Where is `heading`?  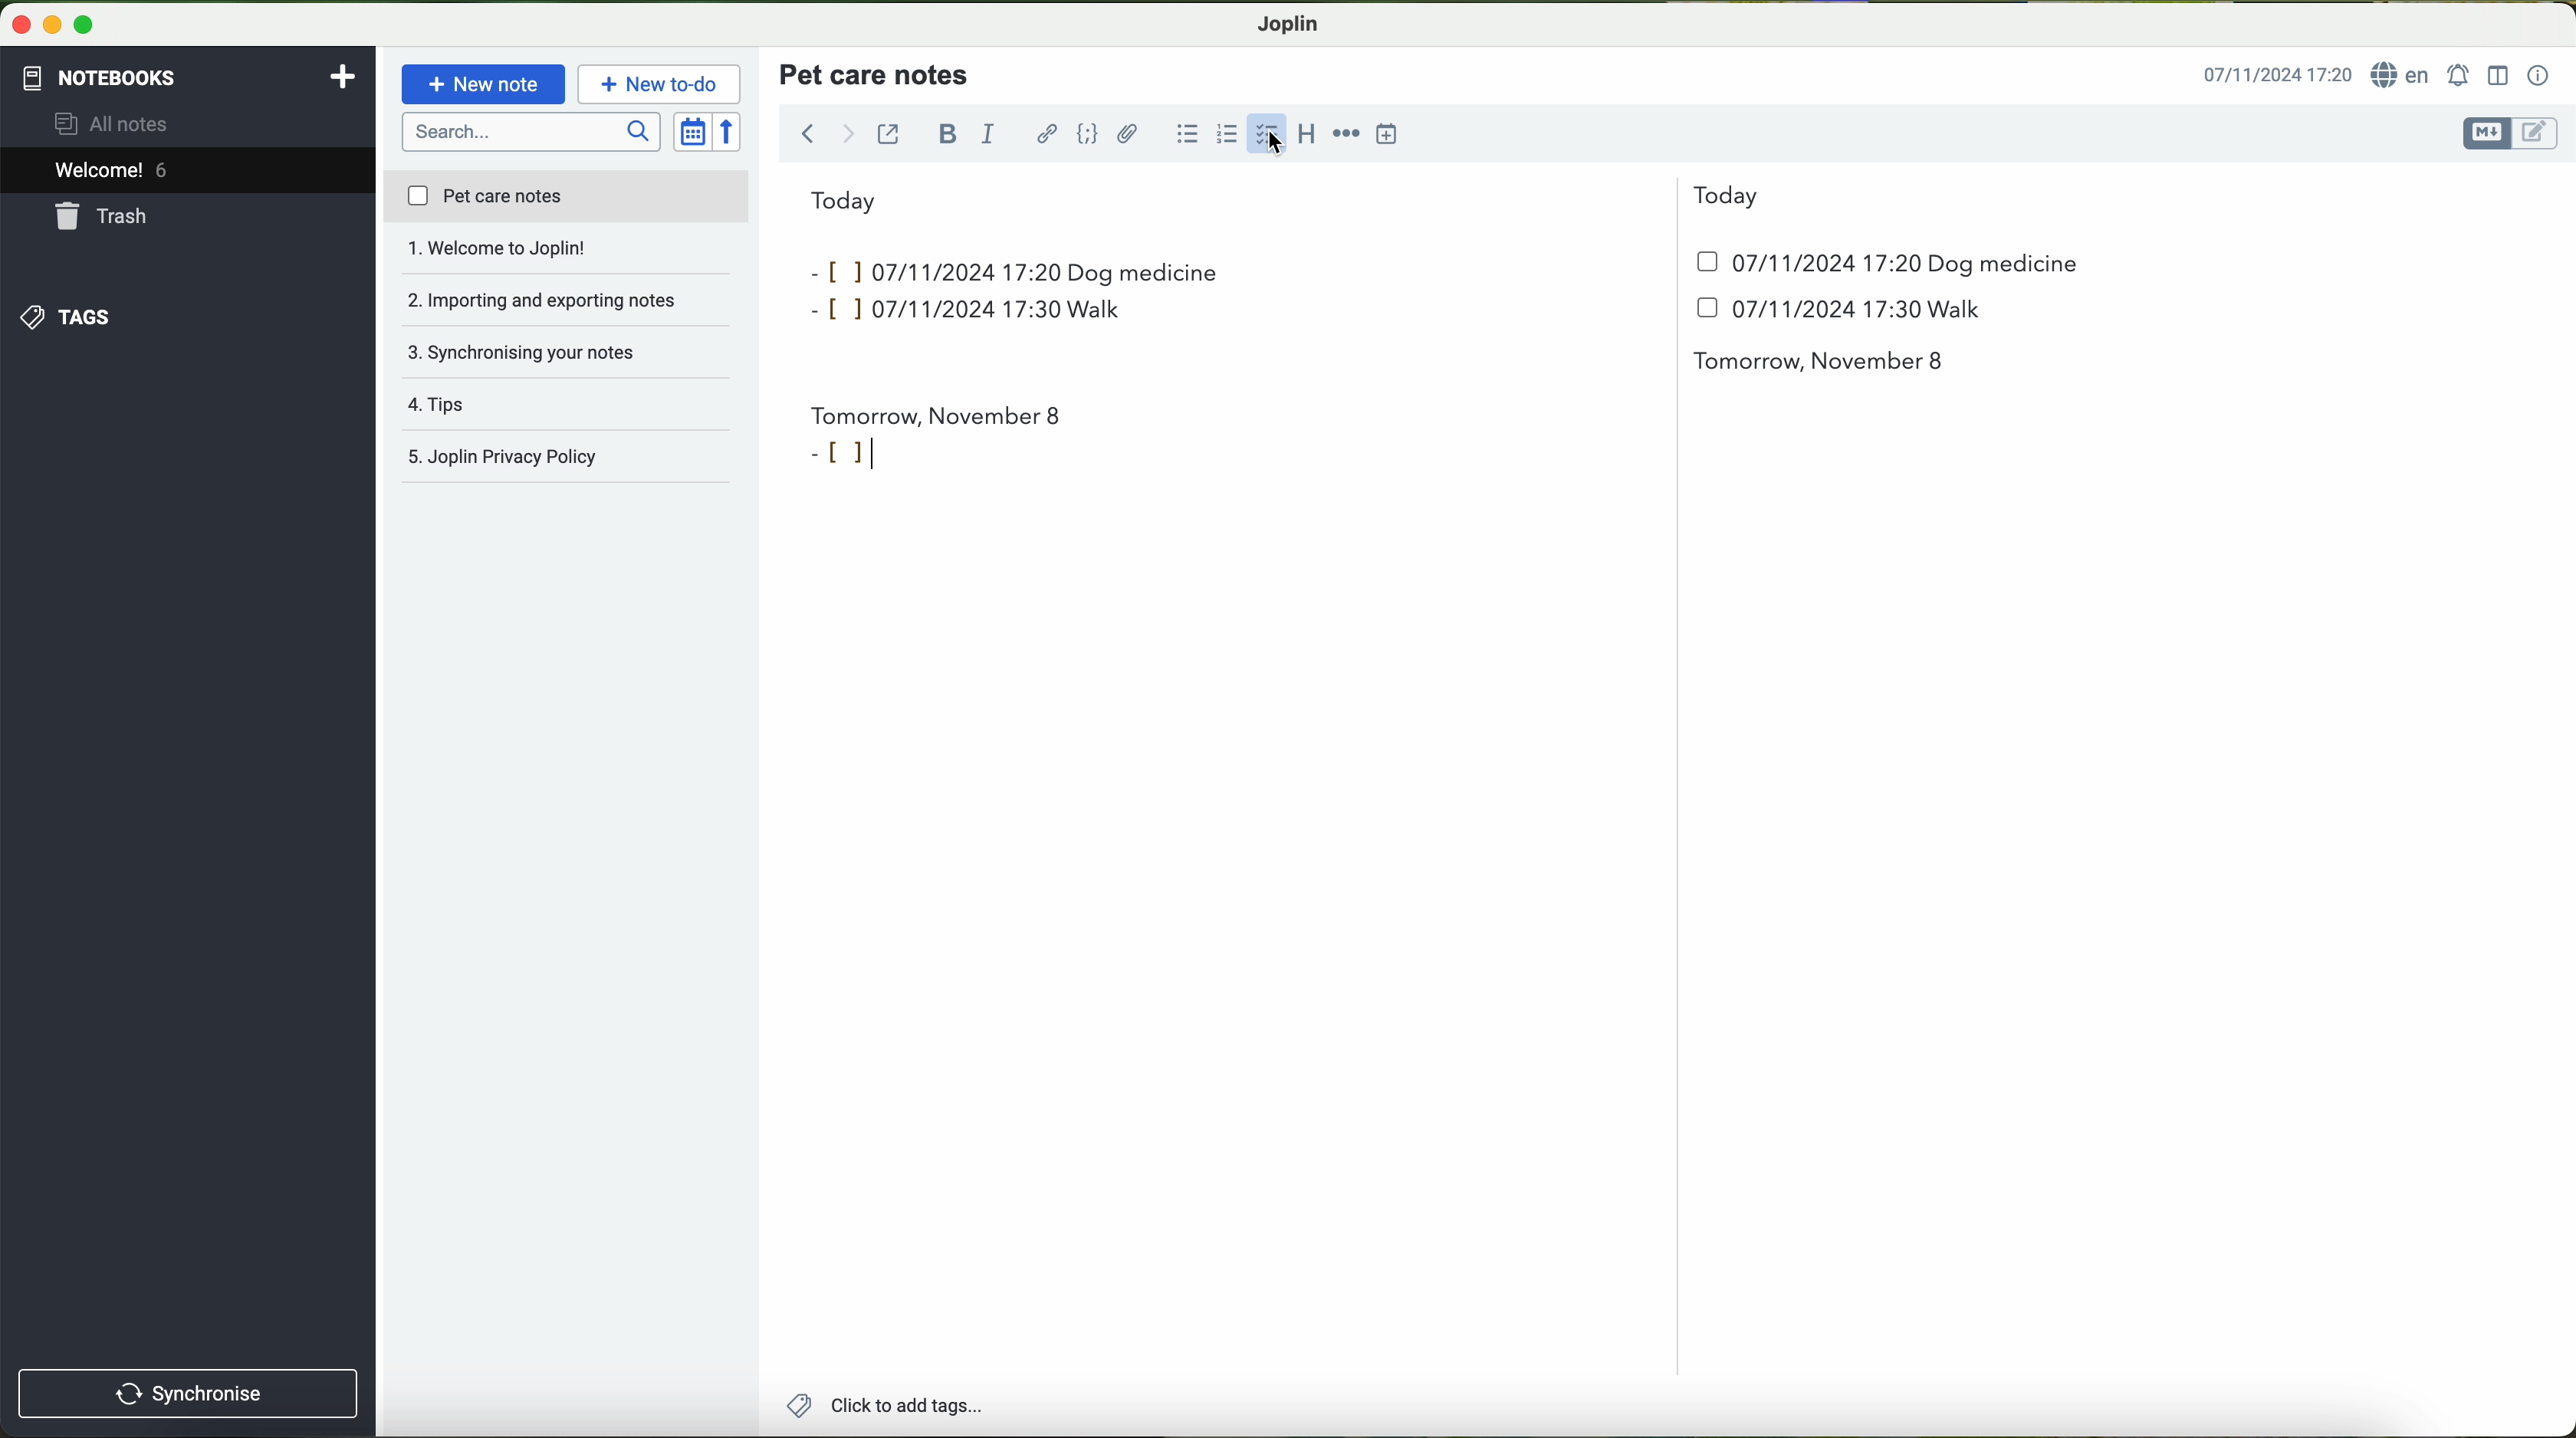 heading is located at coordinates (1308, 133).